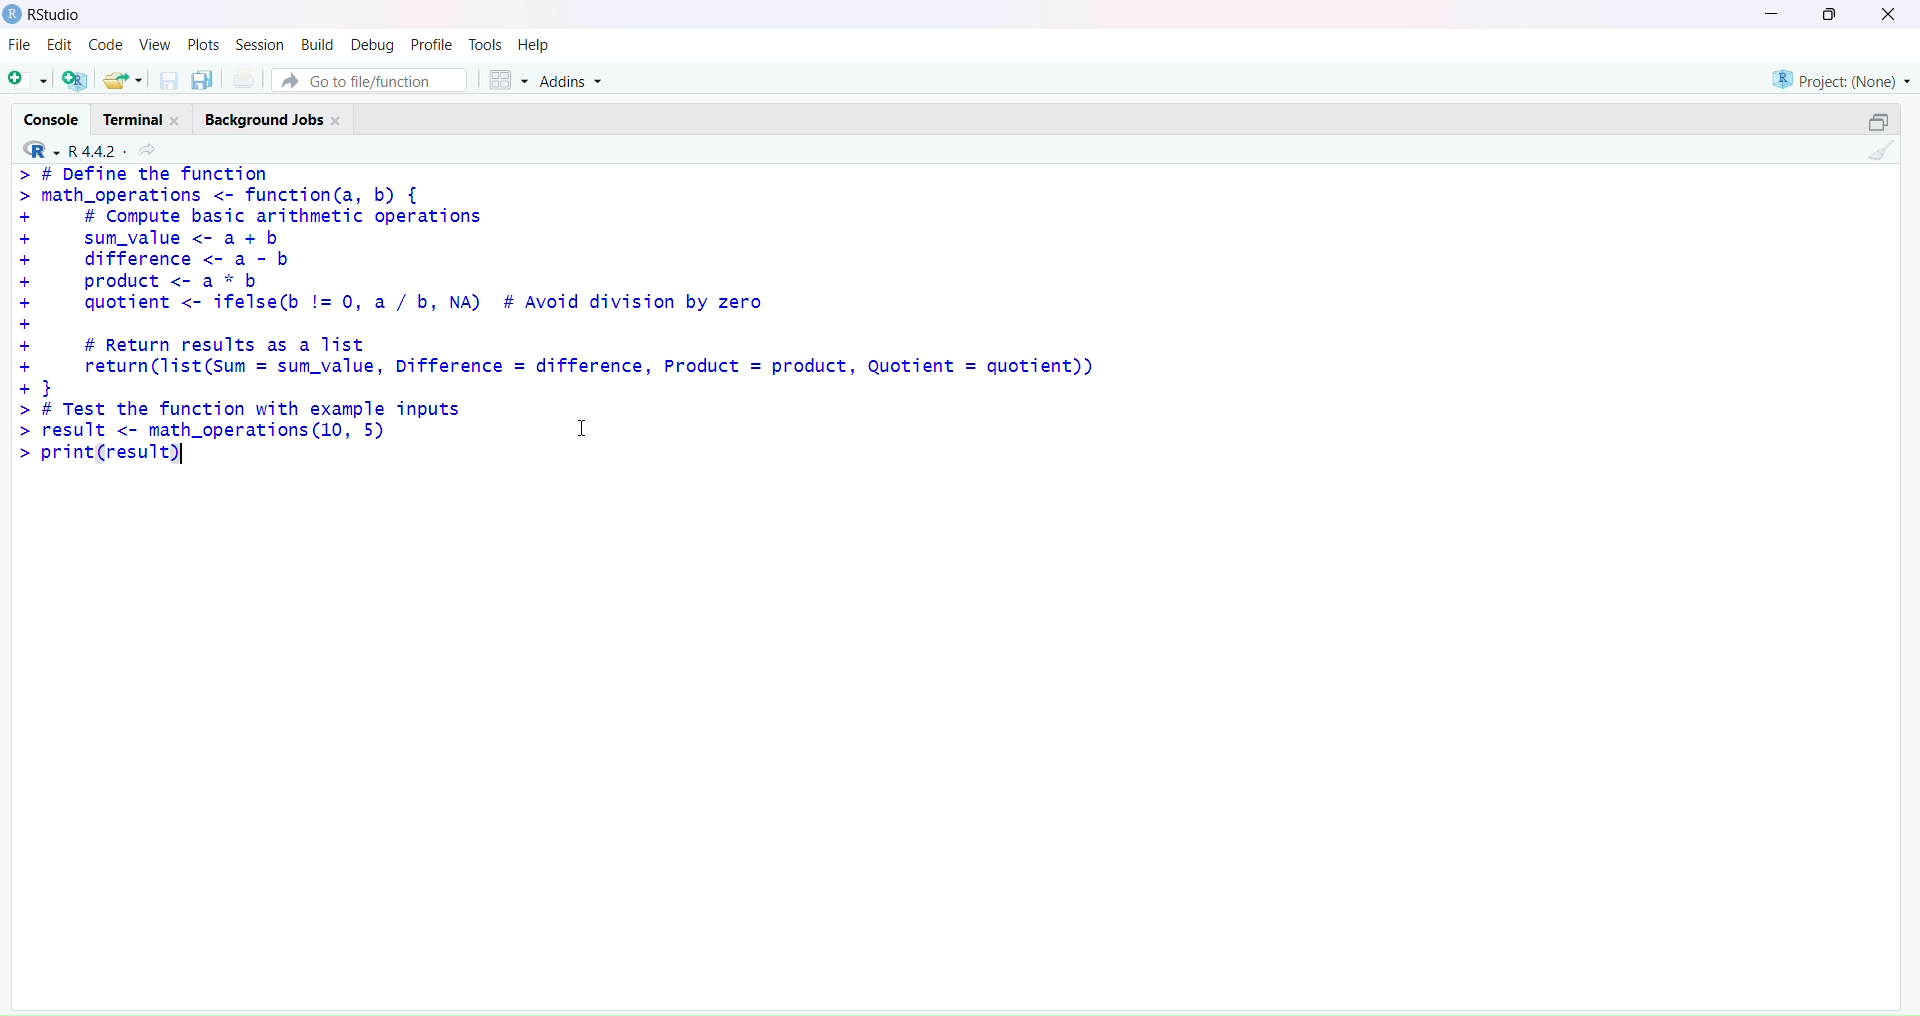 Image resolution: width=1920 pixels, height=1016 pixels. What do you see at coordinates (1877, 155) in the screenshot?
I see `Clear console (Ctrl +L)` at bounding box center [1877, 155].